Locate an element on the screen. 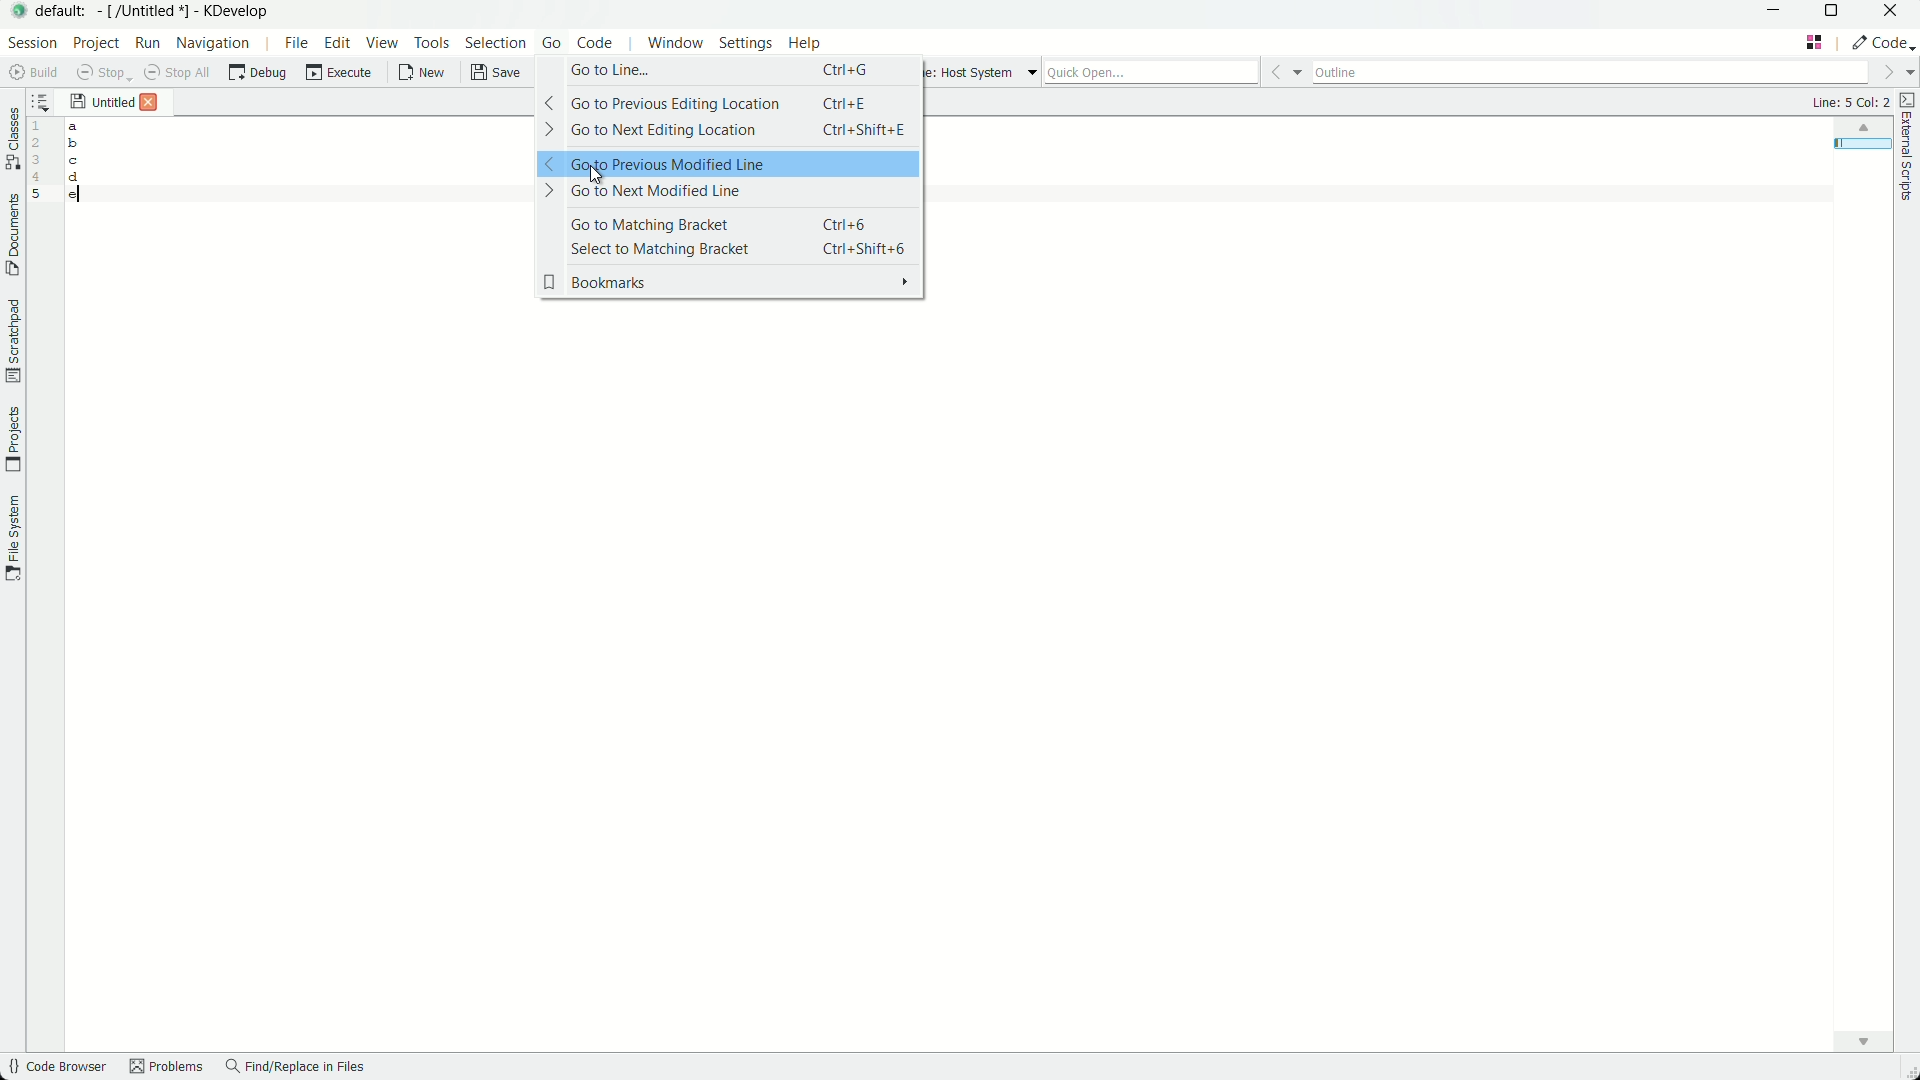 The image size is (1920, 1080). classes is located at coordinates (12, 140).